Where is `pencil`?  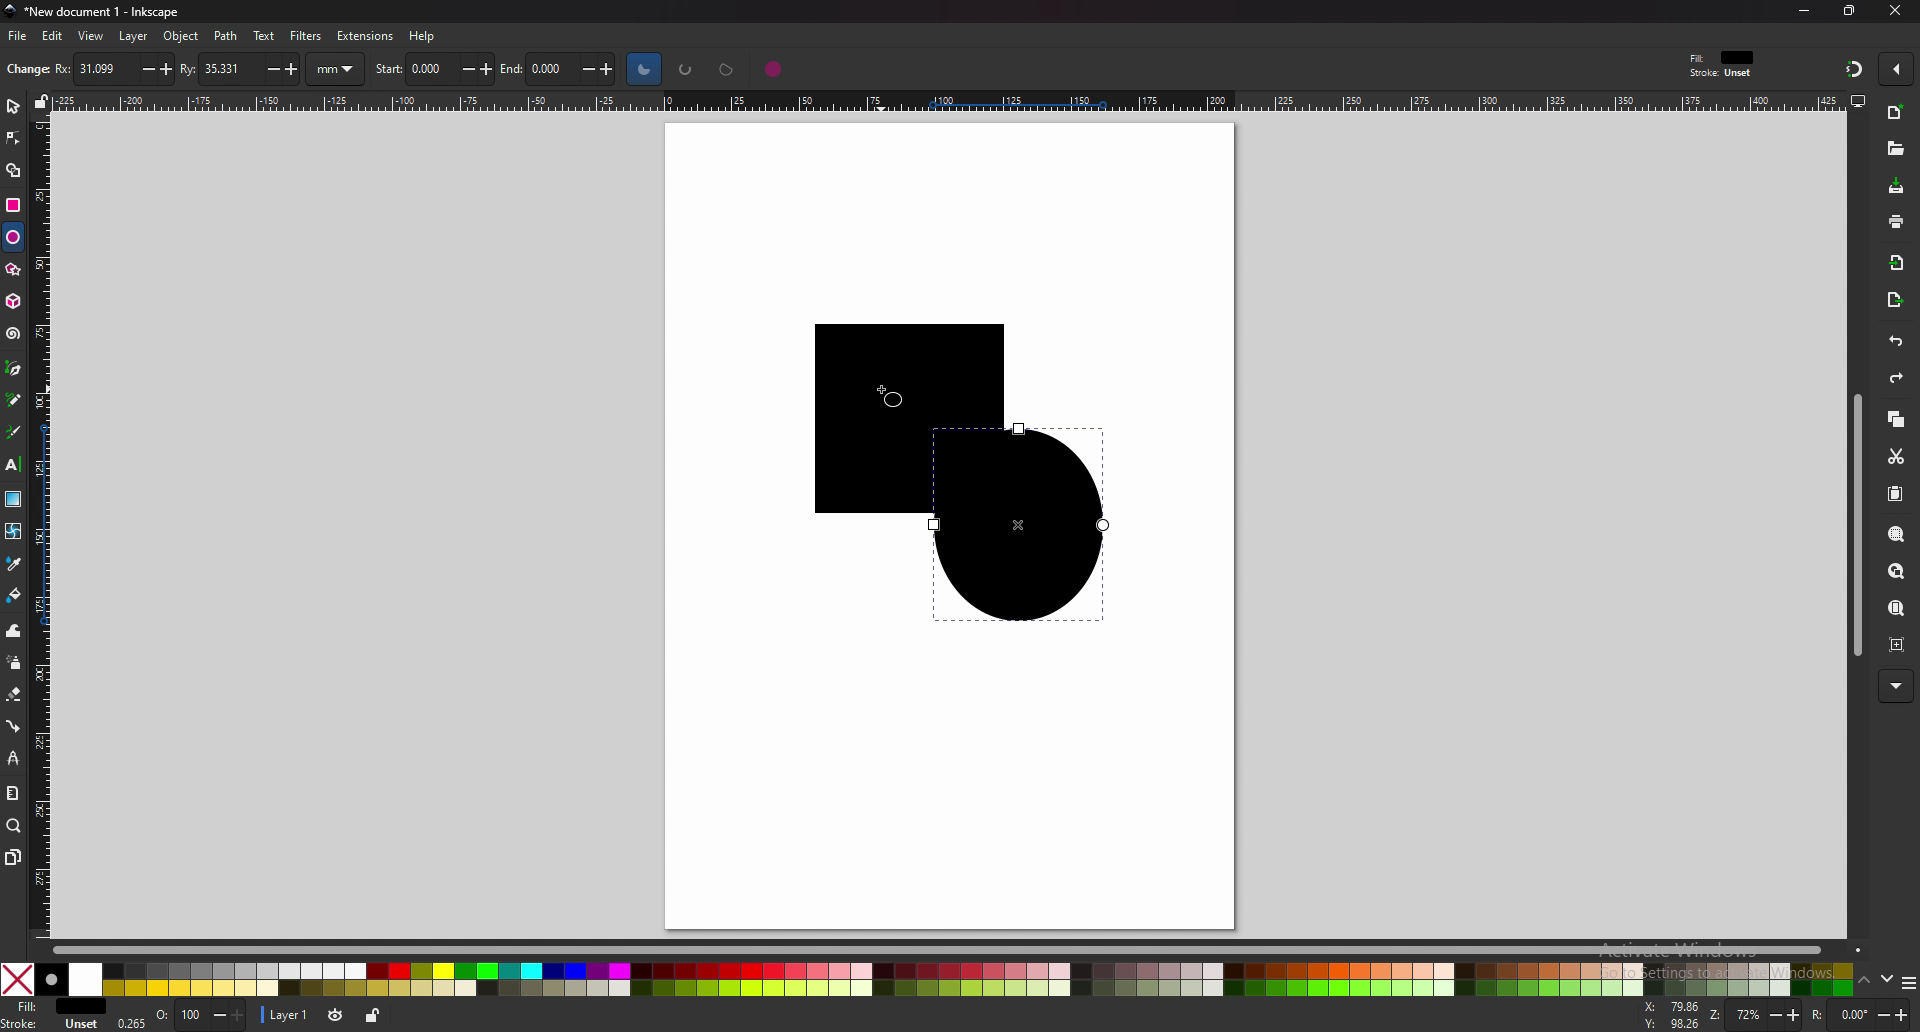
pencil is located at coordinates (15, 399).